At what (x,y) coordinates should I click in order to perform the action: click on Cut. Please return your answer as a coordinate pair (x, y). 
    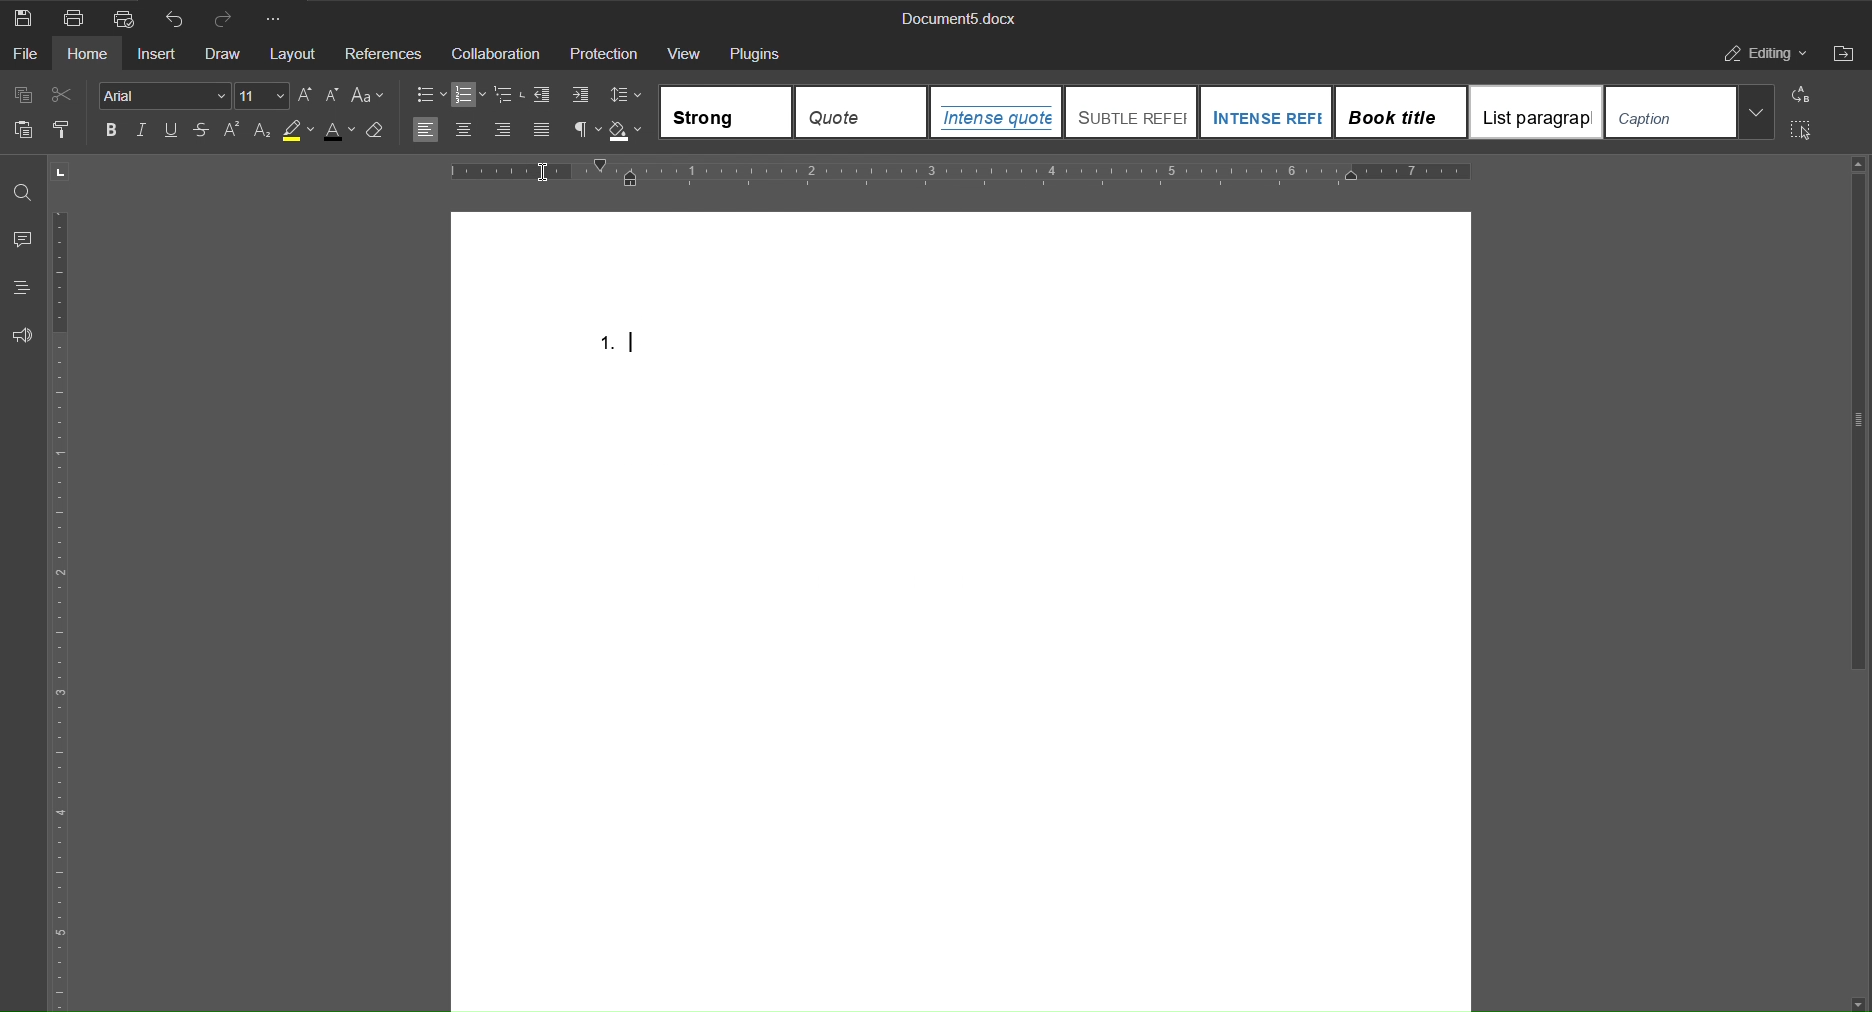
    Looking at the image, I should click on (67, 96).